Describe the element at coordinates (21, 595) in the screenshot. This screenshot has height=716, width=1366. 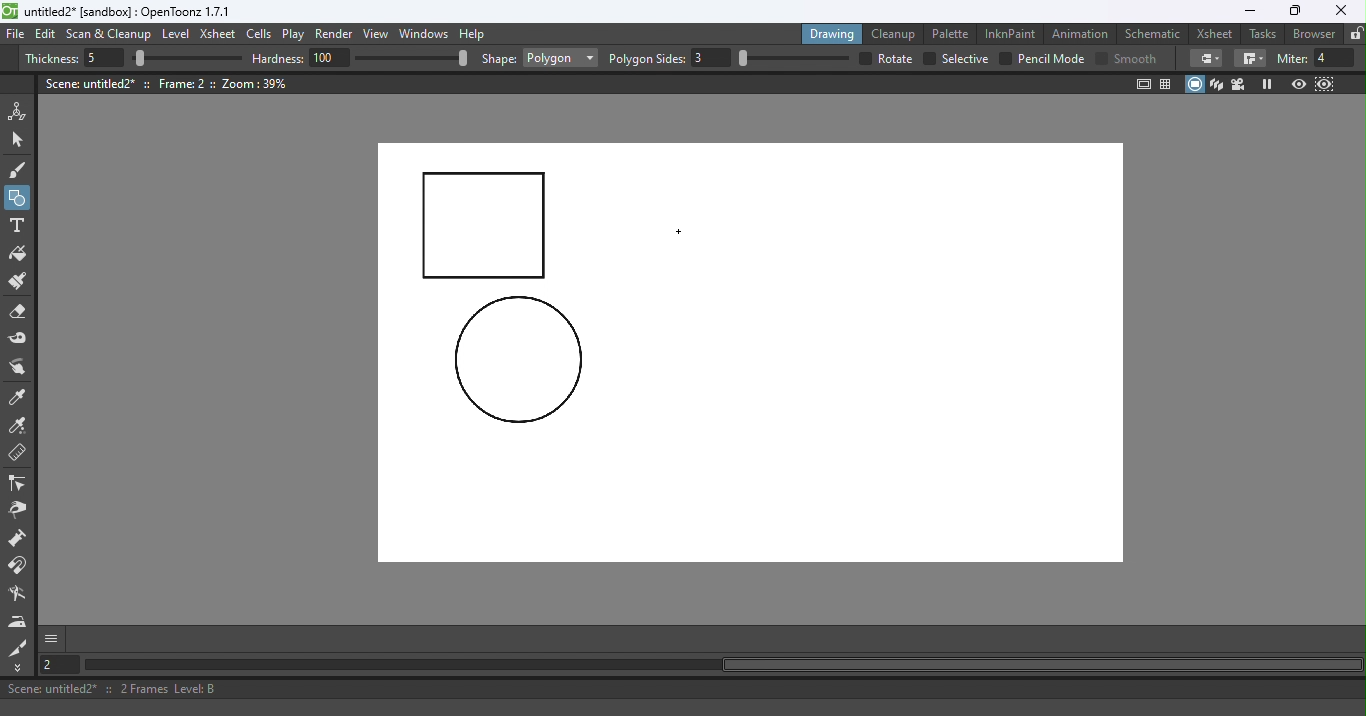
I see `Blender tool` at that location.